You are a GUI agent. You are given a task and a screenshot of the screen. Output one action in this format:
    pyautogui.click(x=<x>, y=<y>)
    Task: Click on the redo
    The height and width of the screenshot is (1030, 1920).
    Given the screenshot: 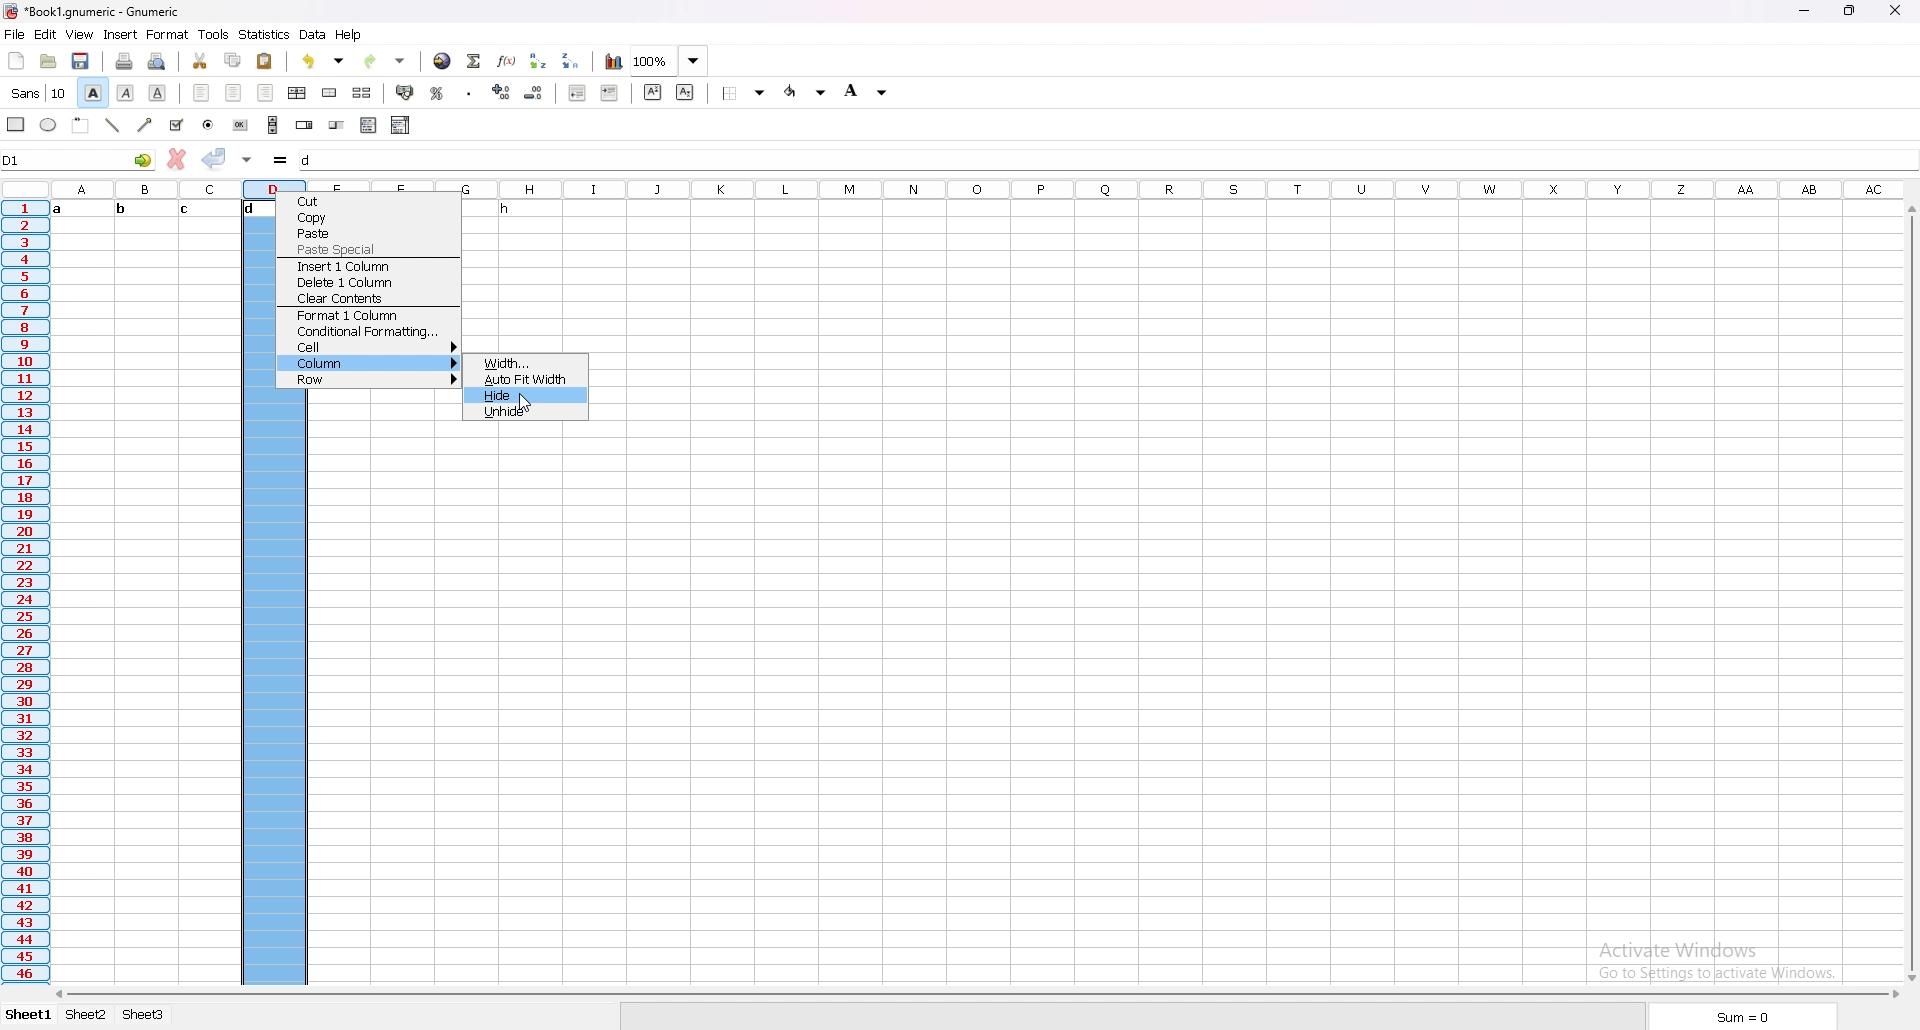 What is the action you would take?
    pyautogui.click(x=387, y=61)
    